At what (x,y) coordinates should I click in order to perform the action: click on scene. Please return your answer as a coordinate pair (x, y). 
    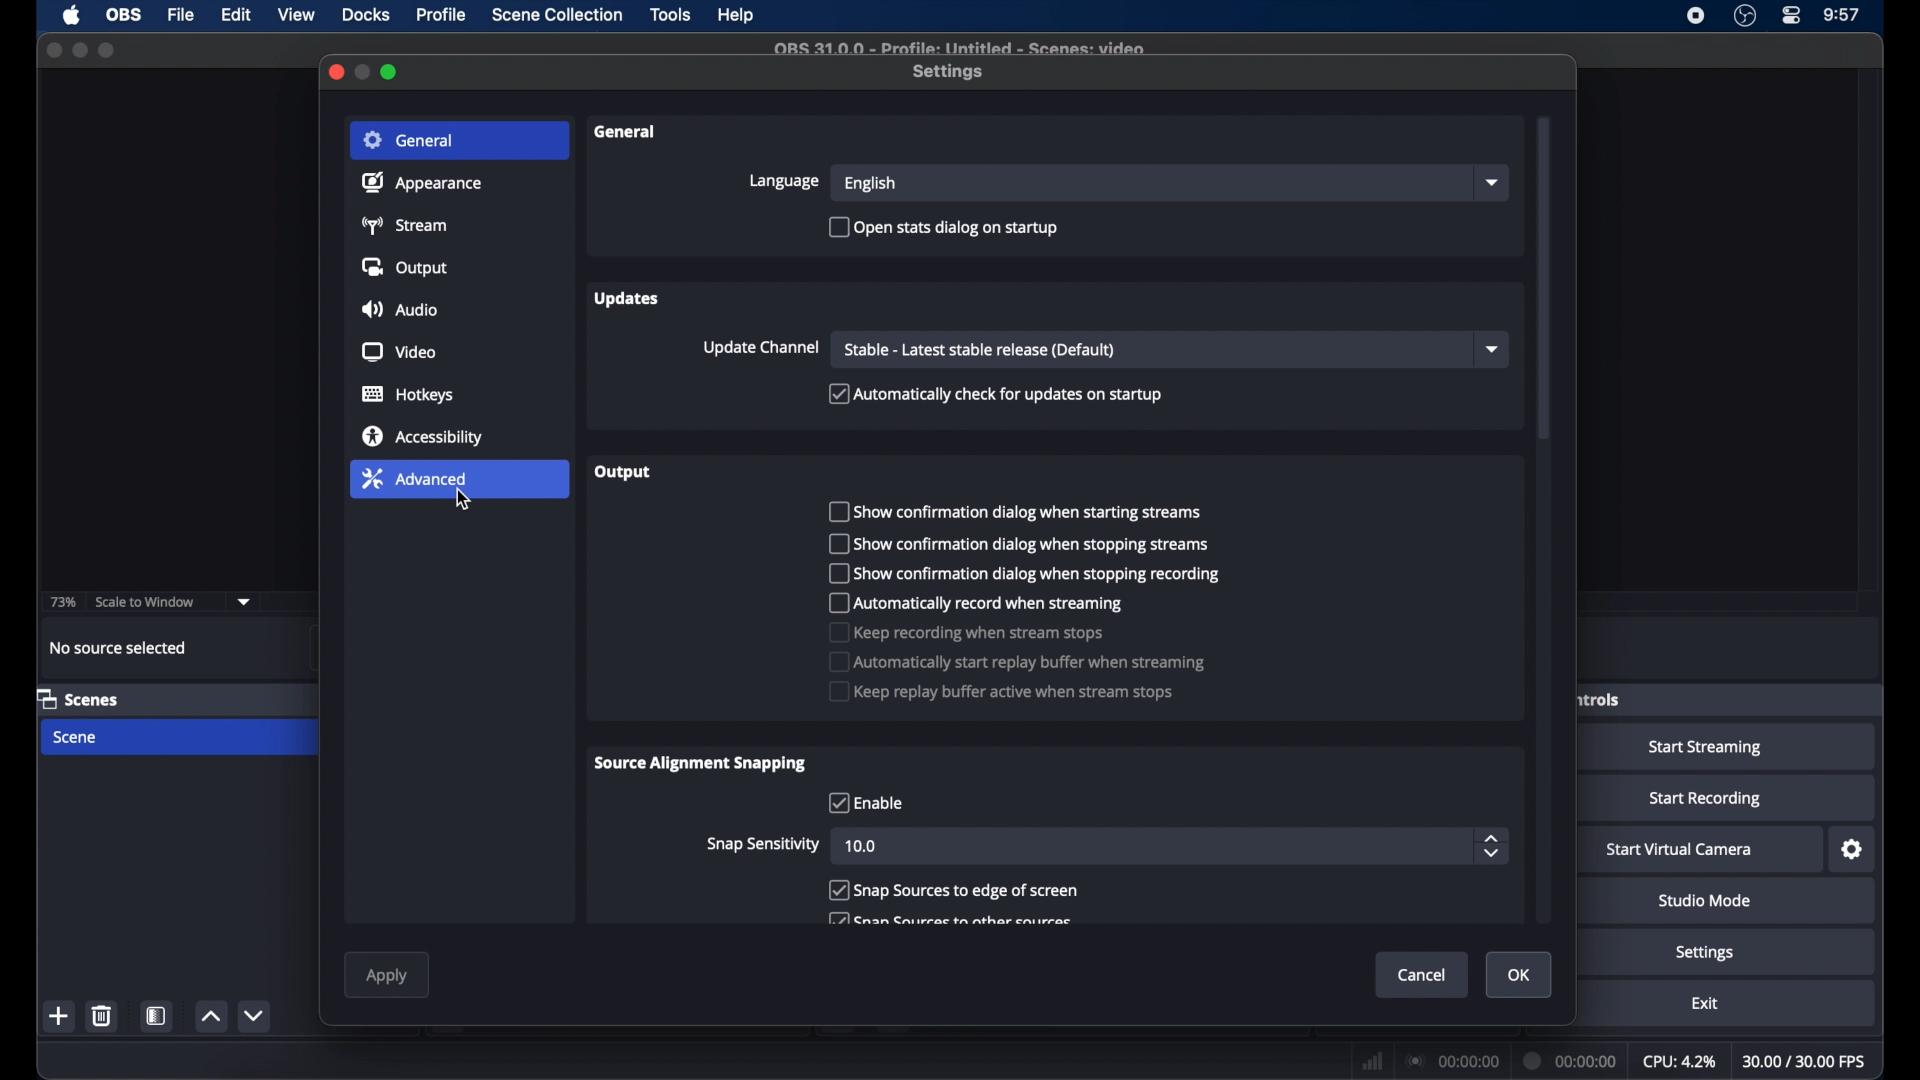
    Looking at the image, I should click on (73, 737).